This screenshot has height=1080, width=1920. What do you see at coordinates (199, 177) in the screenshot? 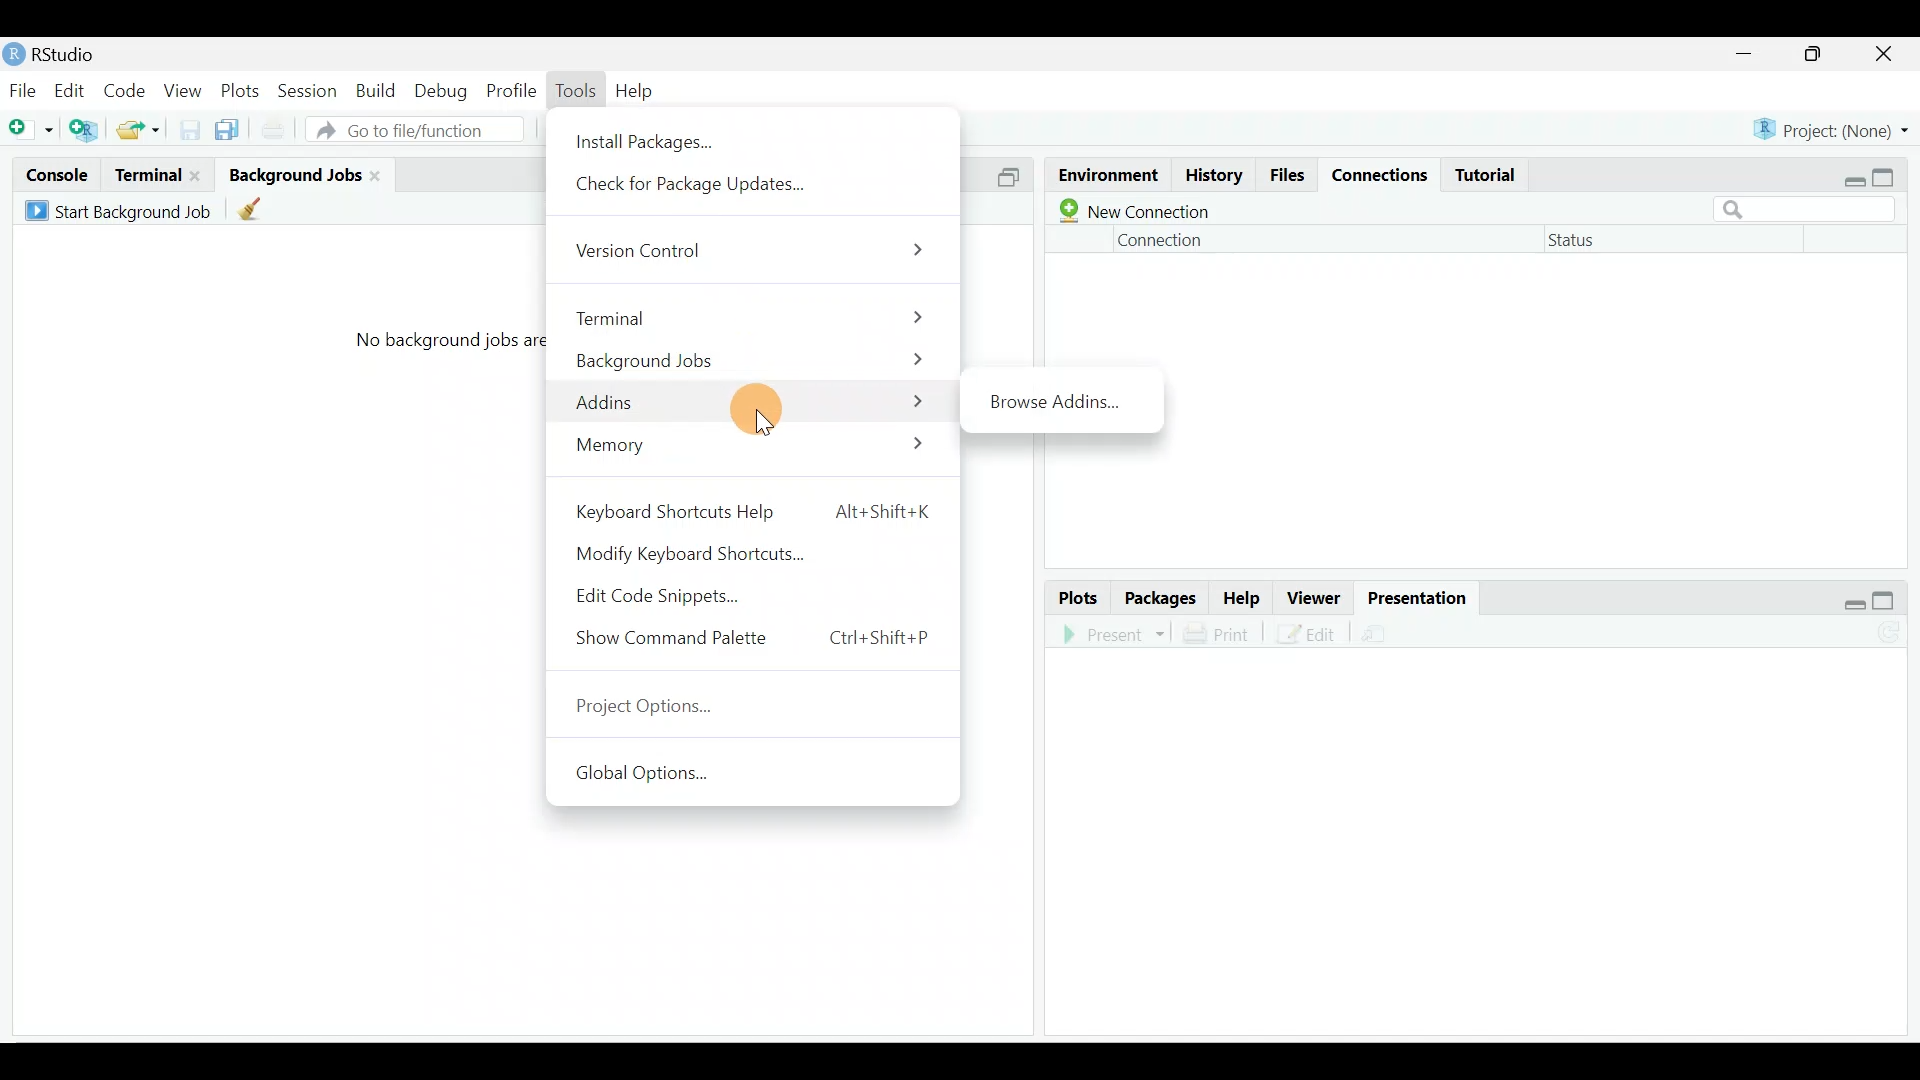
I see `close terminal` at bounding box center [199, 177].